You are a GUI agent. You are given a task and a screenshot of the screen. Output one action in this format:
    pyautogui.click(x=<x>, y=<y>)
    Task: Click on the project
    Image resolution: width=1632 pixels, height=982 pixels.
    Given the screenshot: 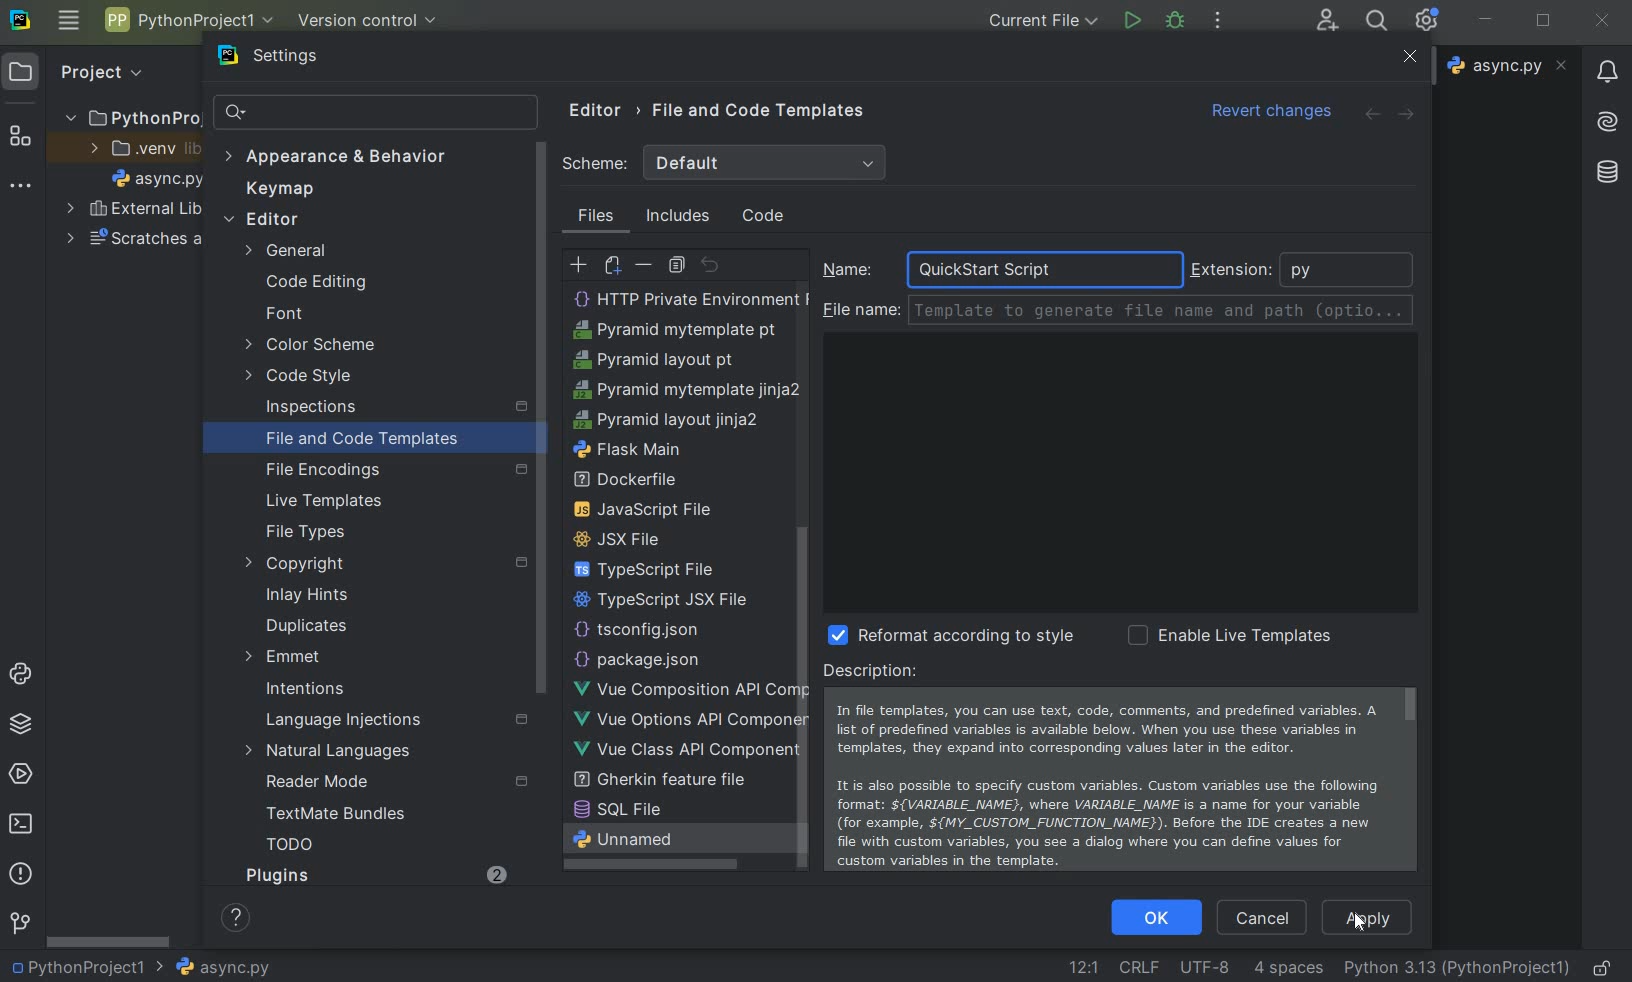 What is the action you would take?
    pyautogui.click(x=79, y=71)
    